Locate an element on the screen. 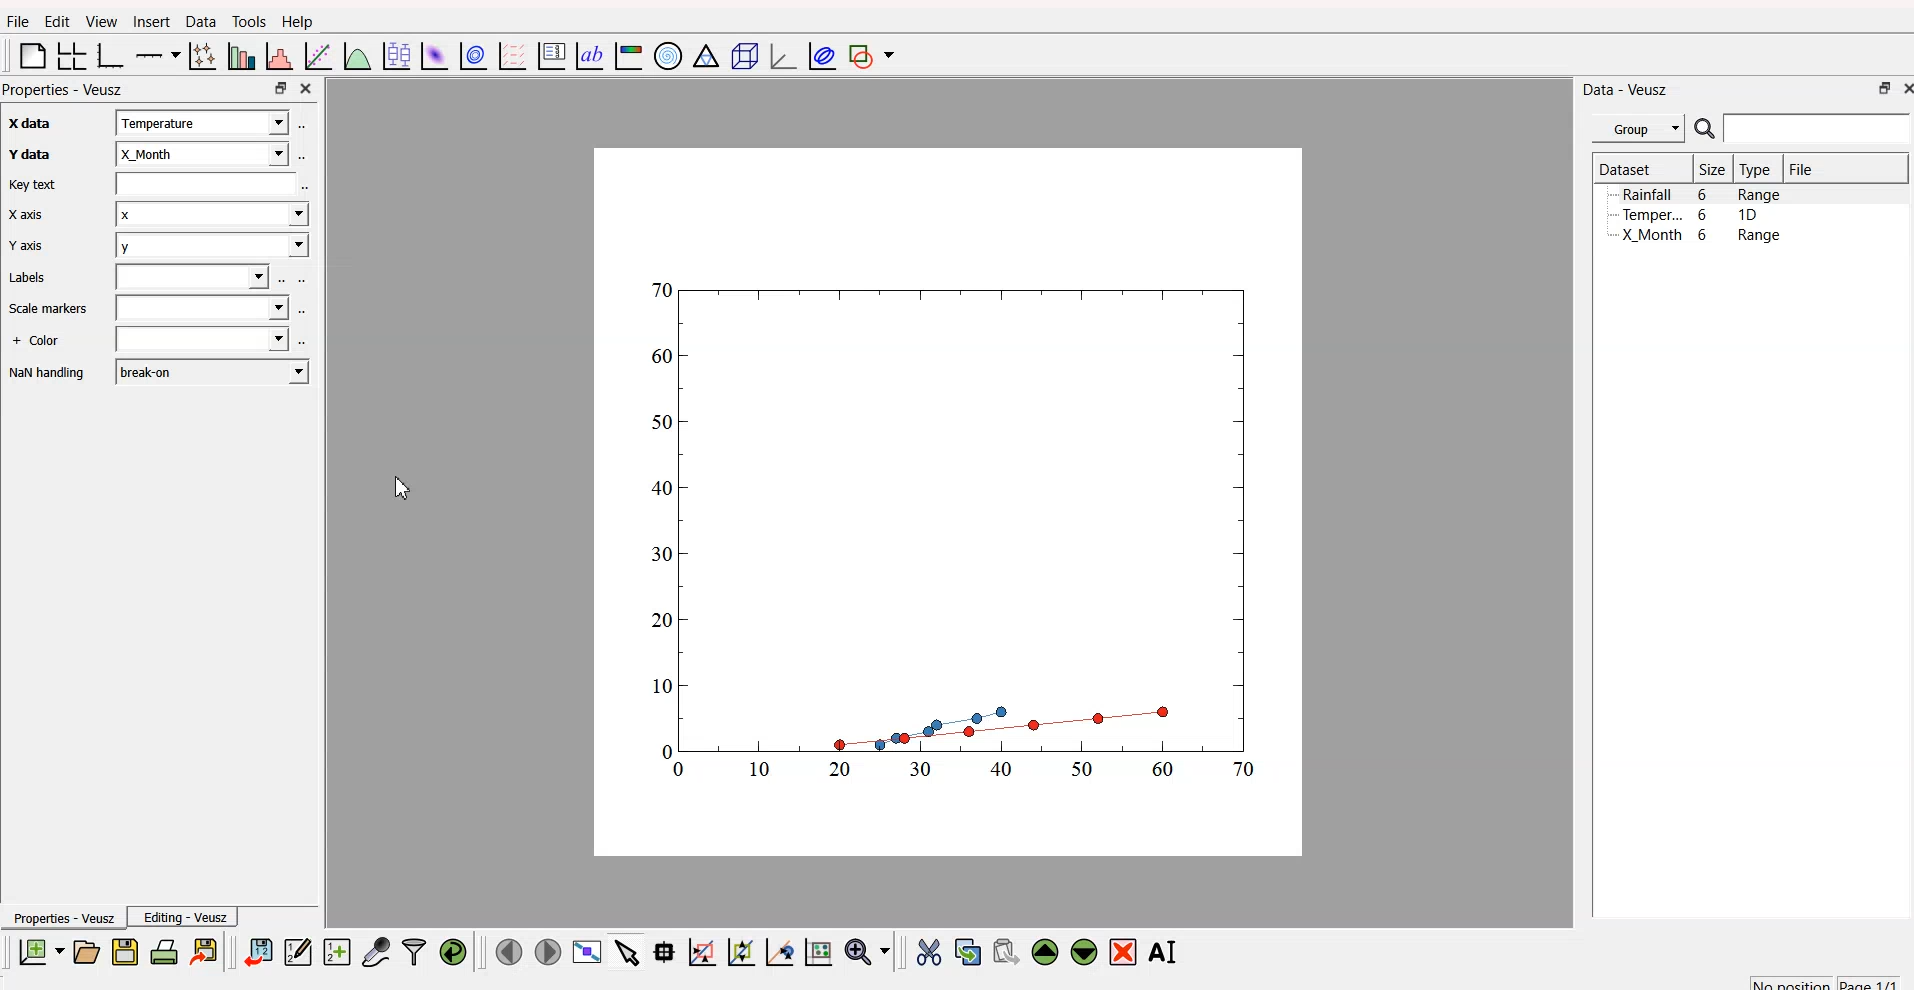  Rainfall 6 Range is located at coordinates (1704, 194).